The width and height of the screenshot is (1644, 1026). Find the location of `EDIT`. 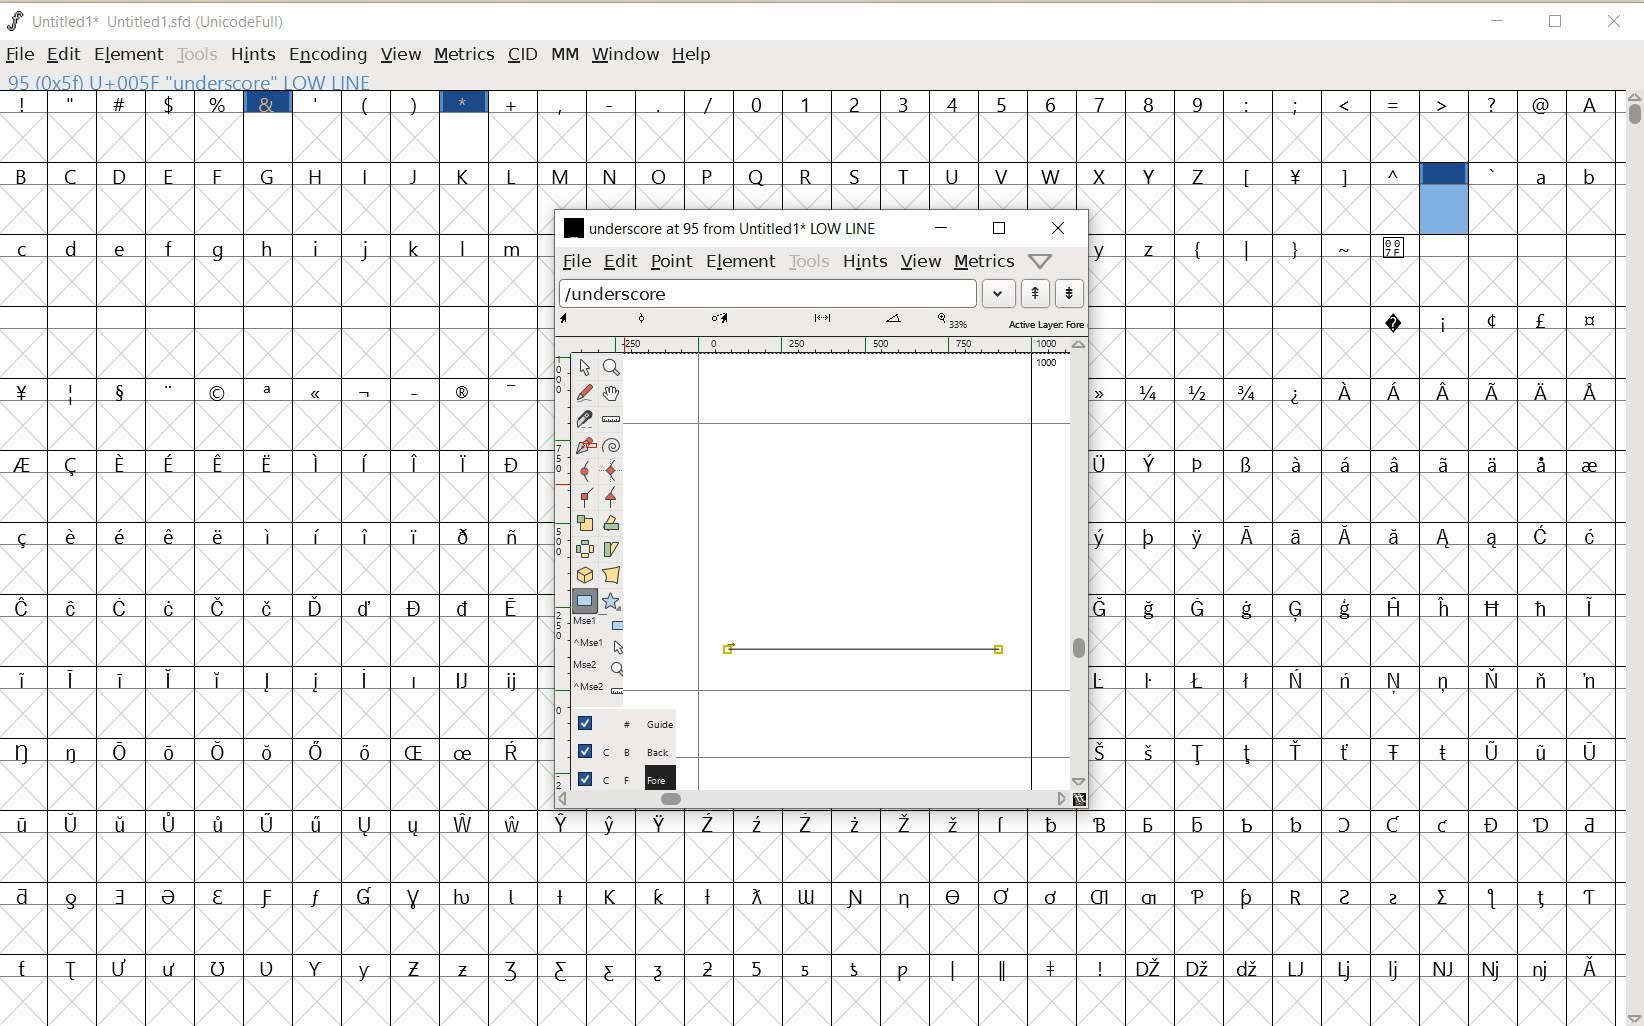

EDIT is located at coordinates (621, 261).